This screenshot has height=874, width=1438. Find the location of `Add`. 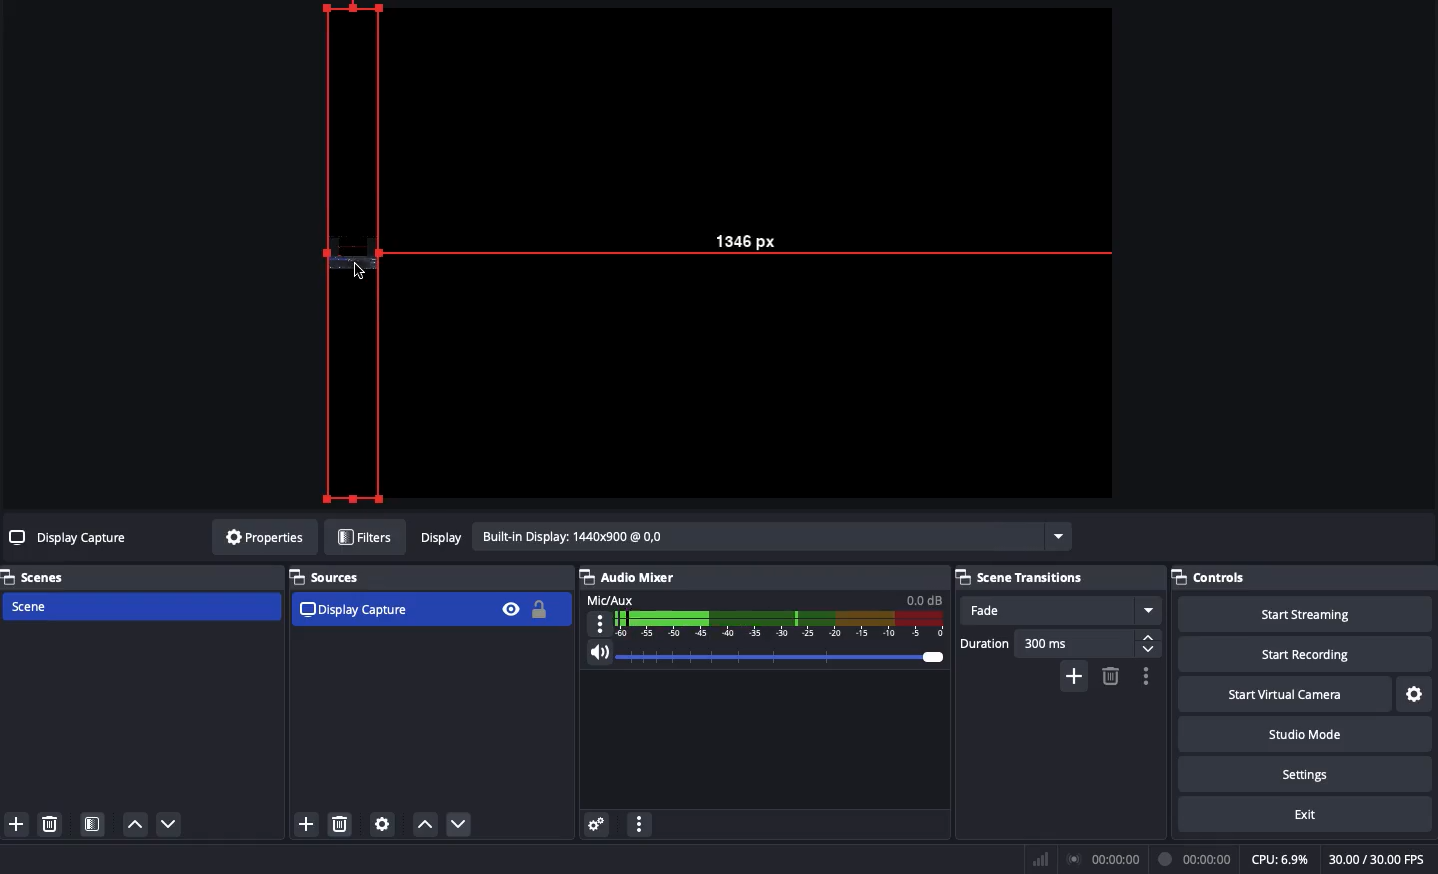

Add is located at coordinates (1076, 675).